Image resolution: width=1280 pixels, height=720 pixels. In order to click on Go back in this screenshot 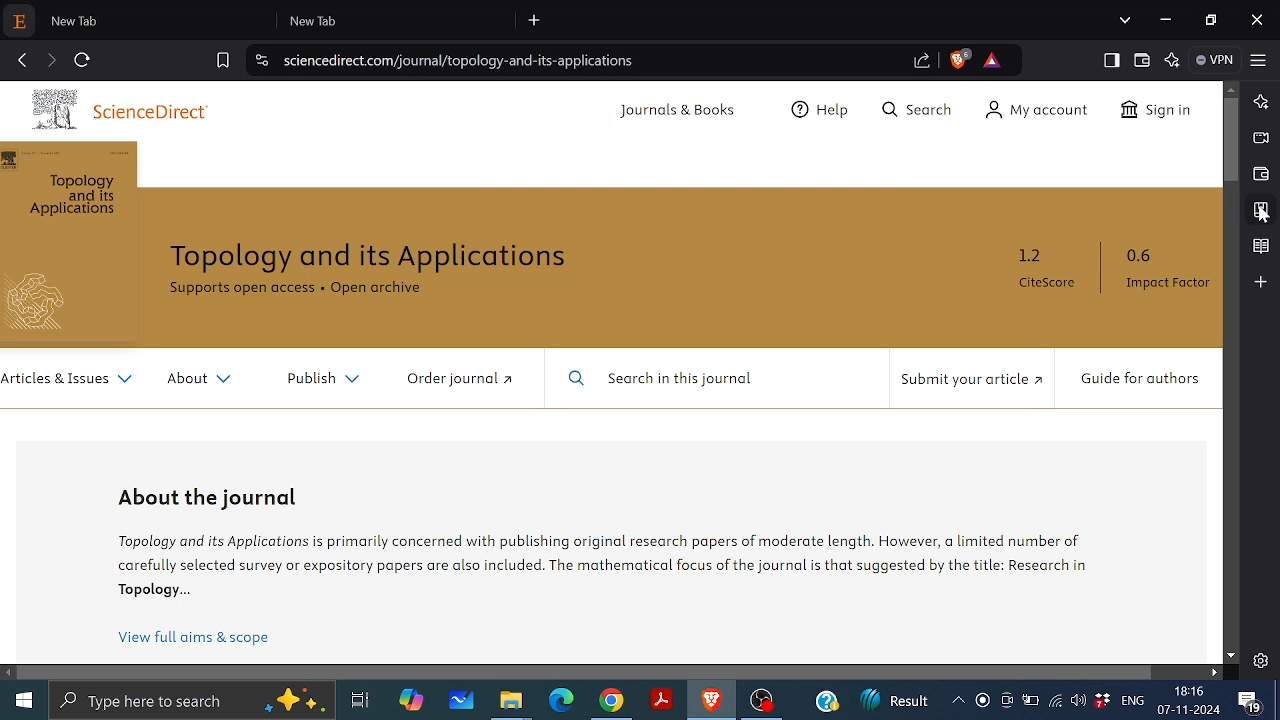, I will do `click(22, 58)`.